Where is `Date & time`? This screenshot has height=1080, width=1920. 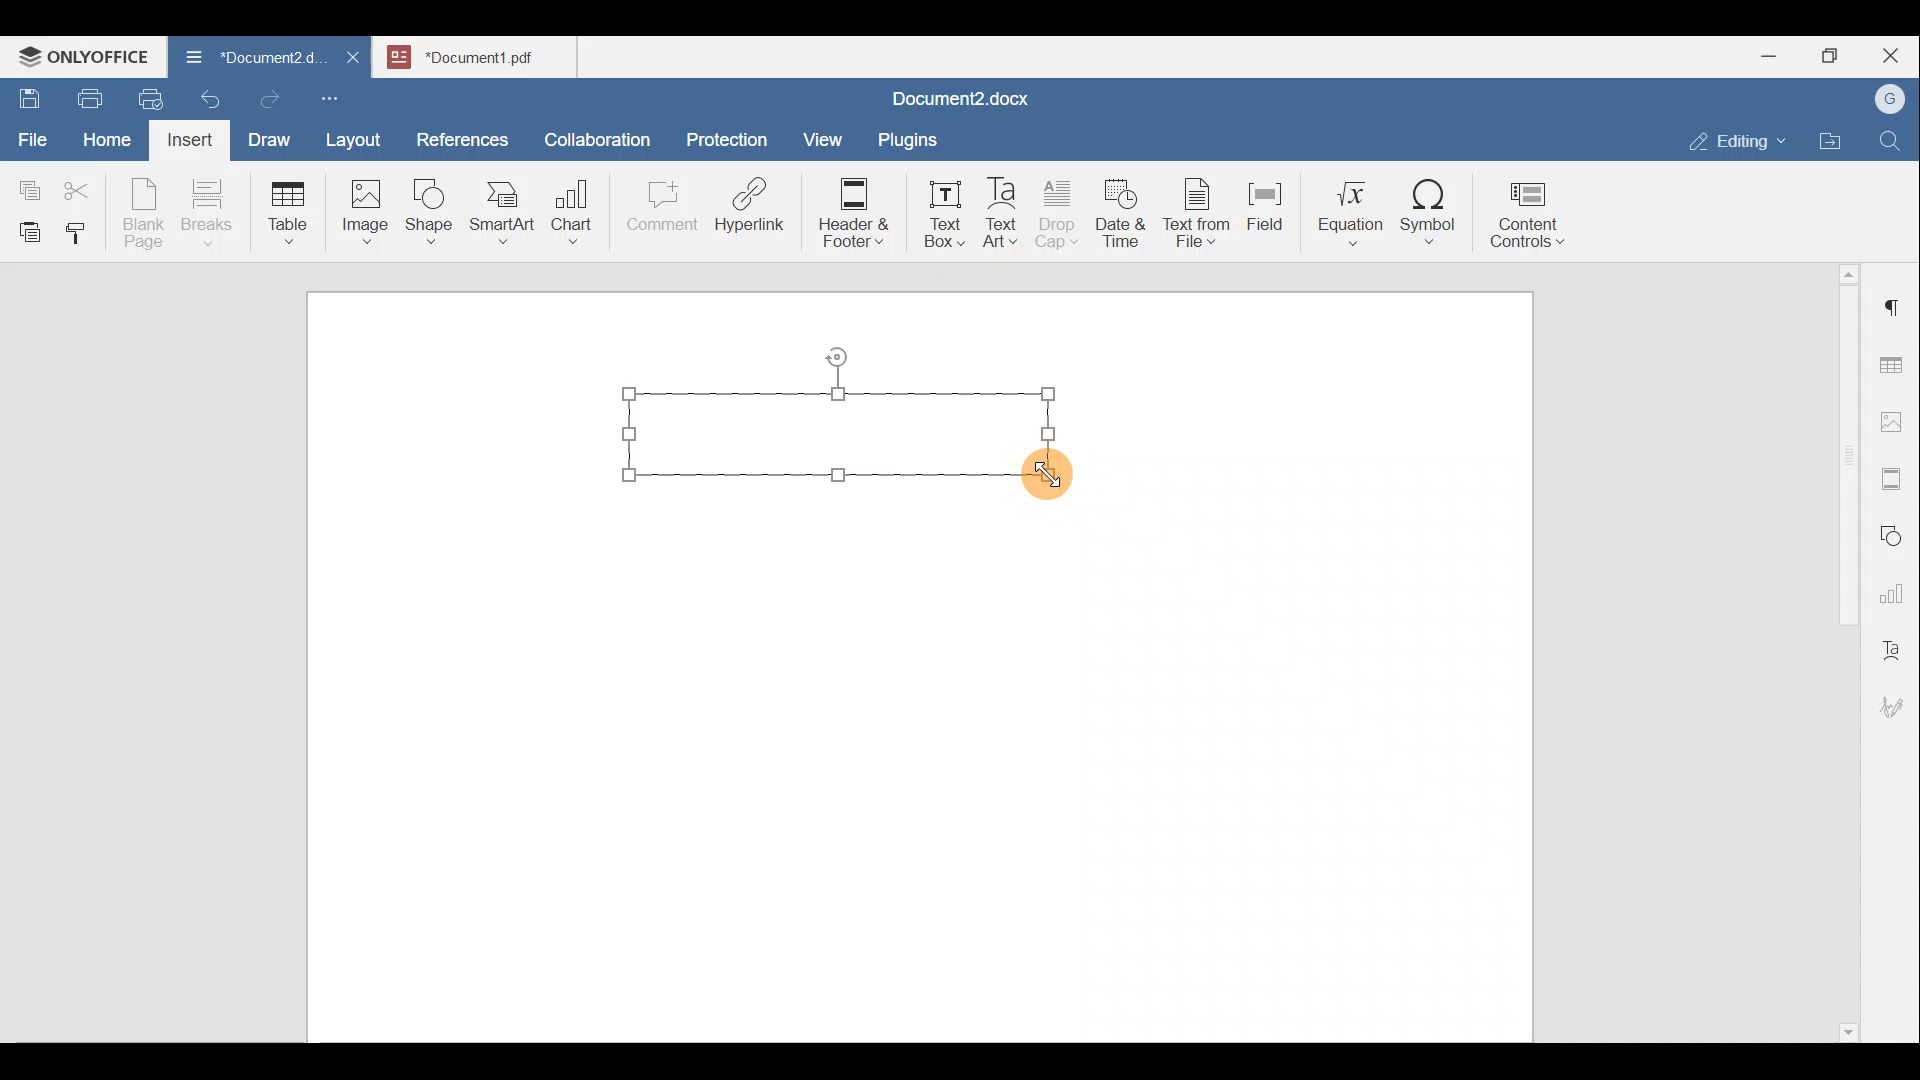
Date & time is located at coordinates (1122, 210).